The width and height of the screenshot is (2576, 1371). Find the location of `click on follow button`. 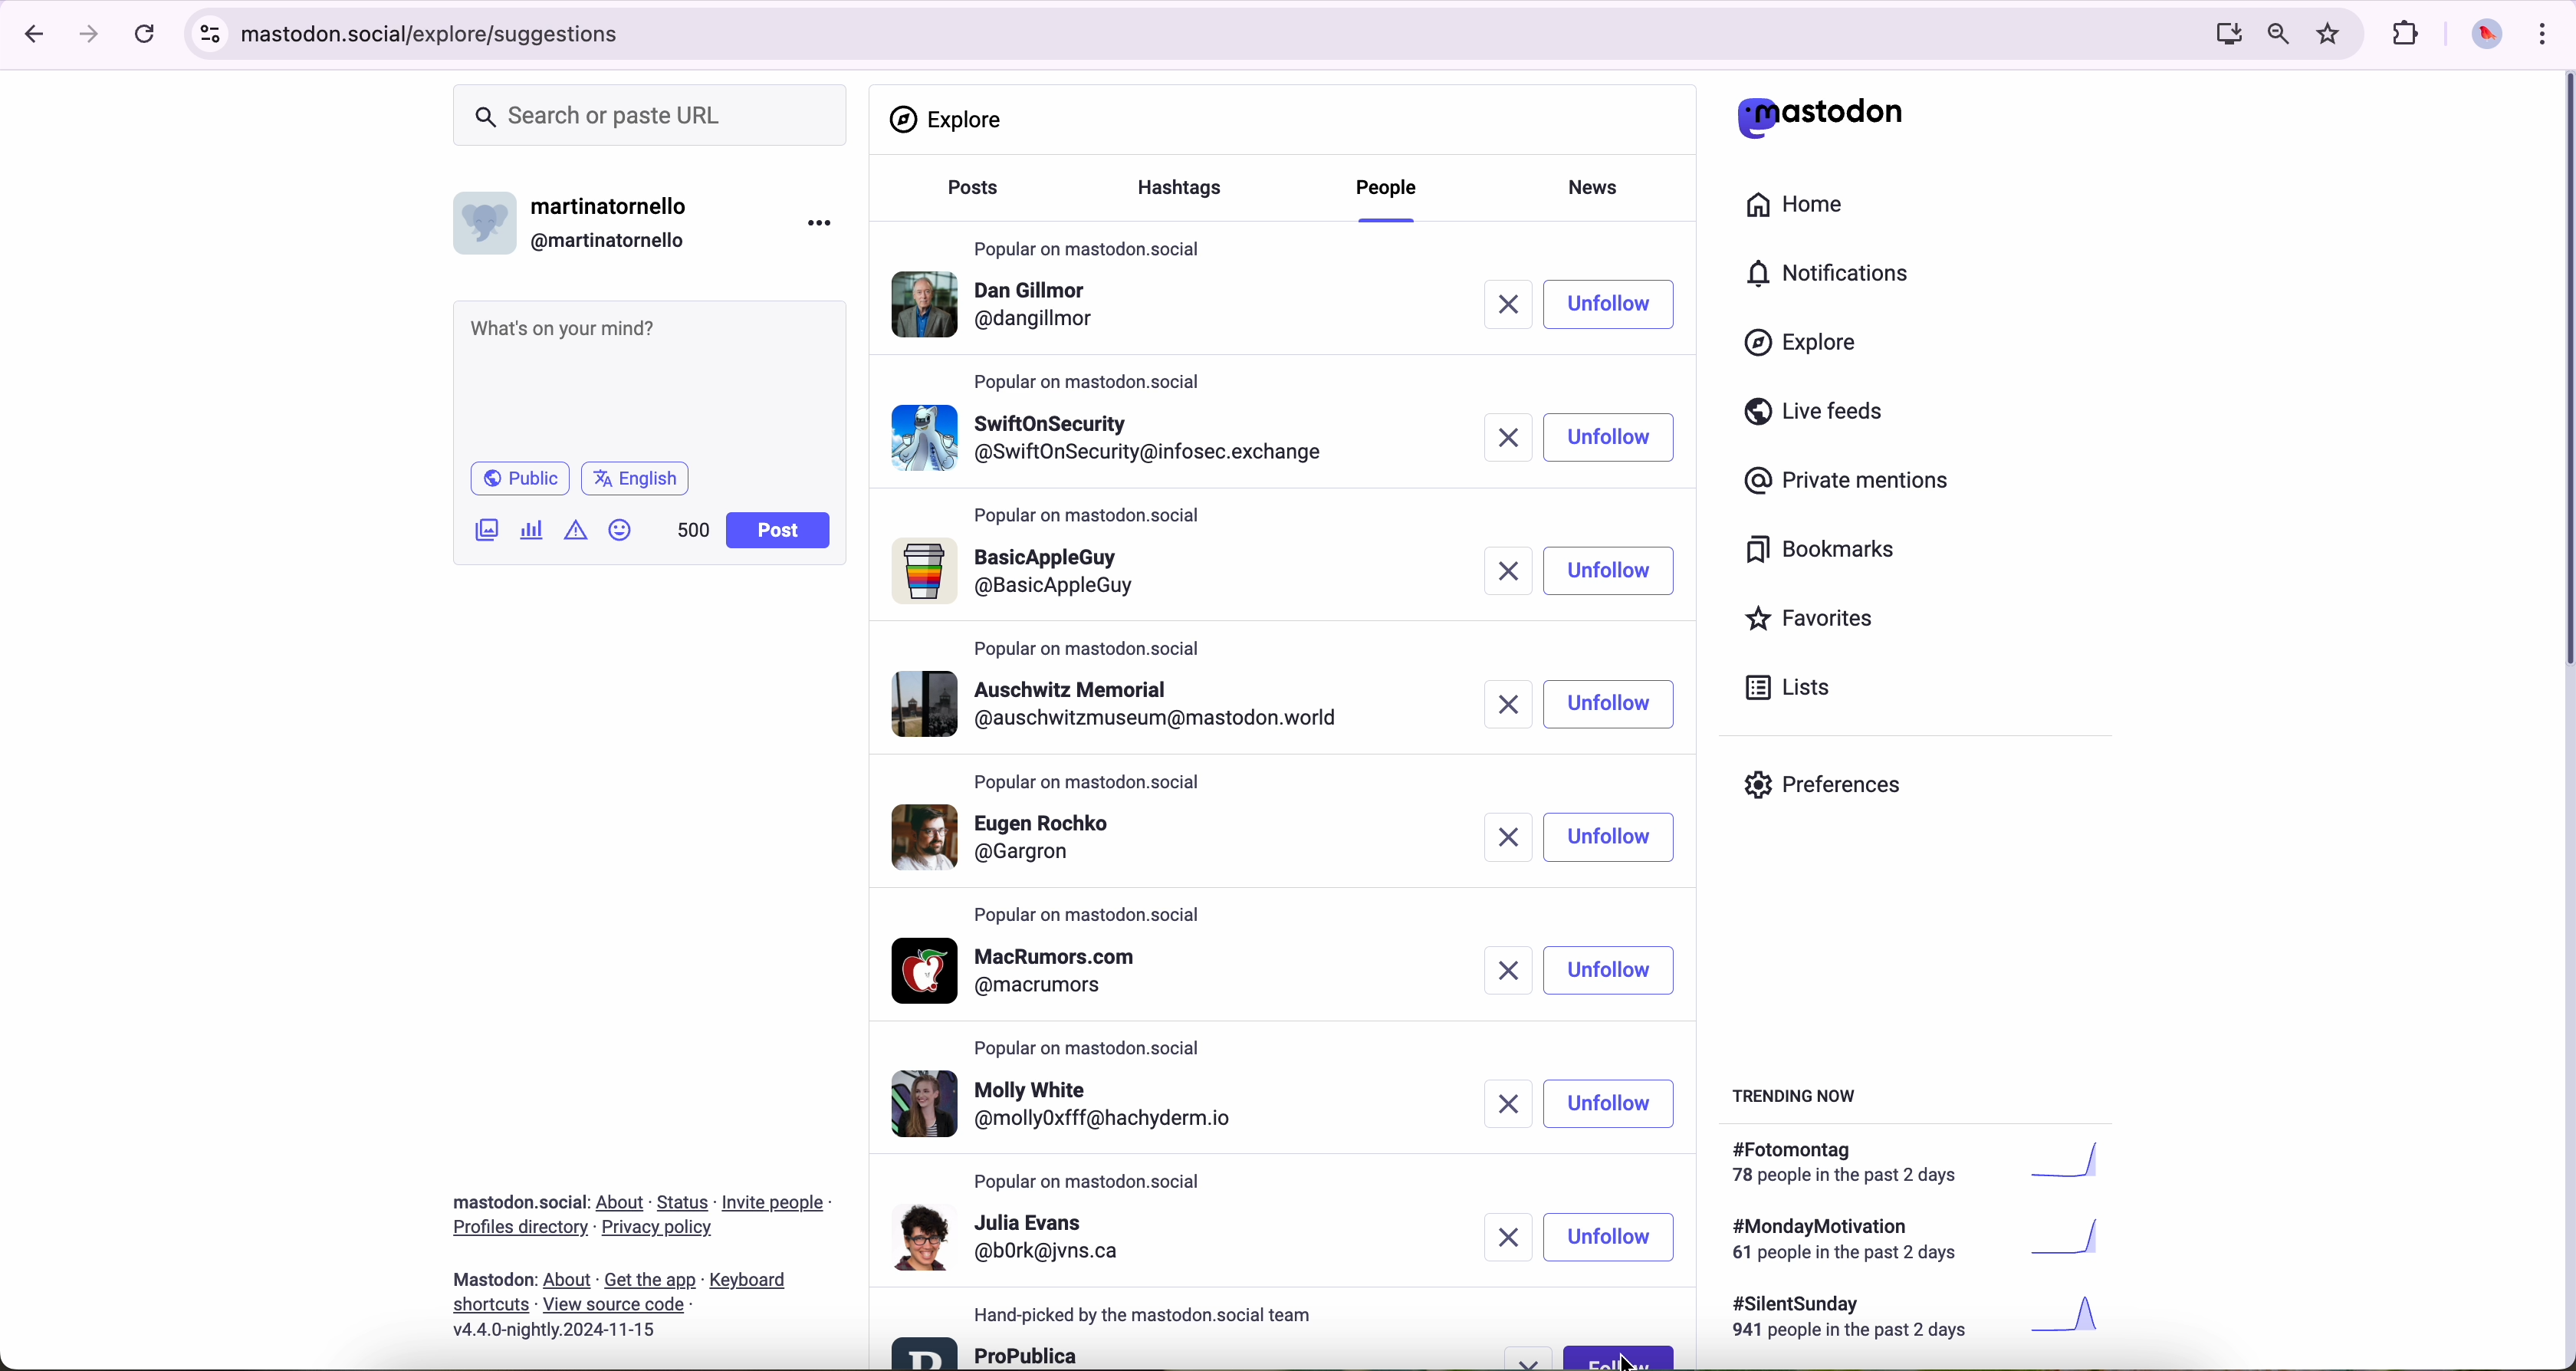

click on follow button is located at coordinates (1623, 304).